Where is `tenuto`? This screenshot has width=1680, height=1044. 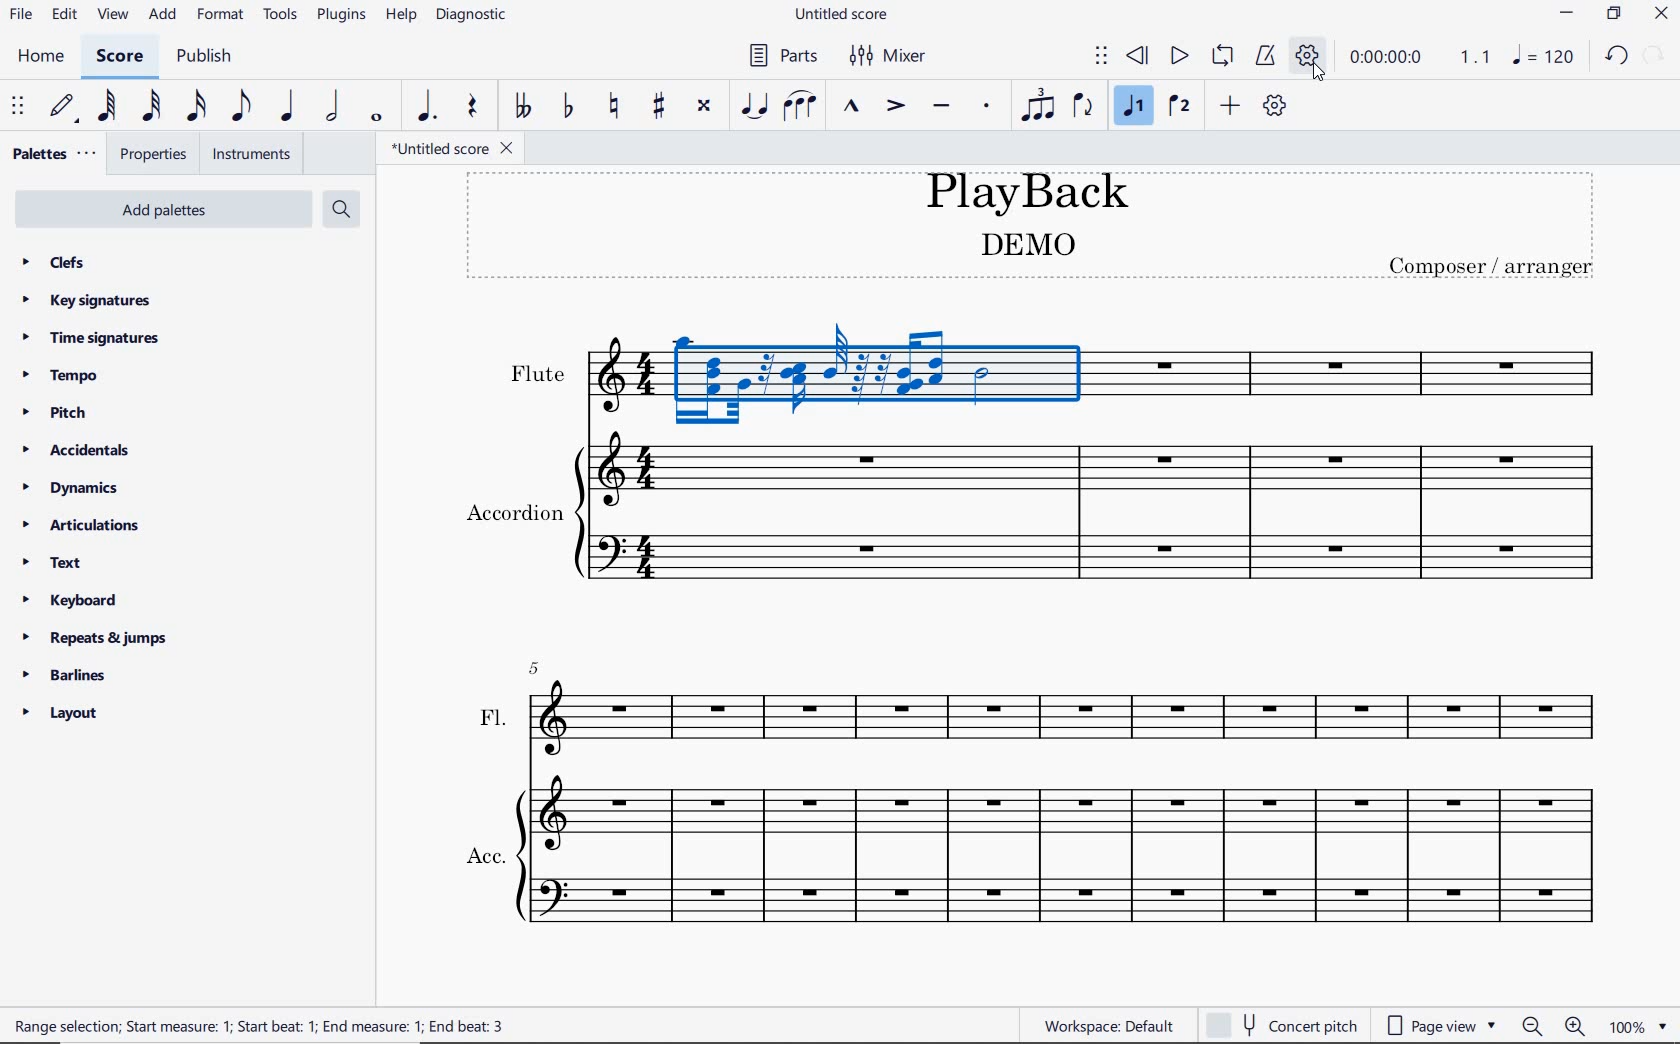
tenuto is located at coordinates (941, 107).